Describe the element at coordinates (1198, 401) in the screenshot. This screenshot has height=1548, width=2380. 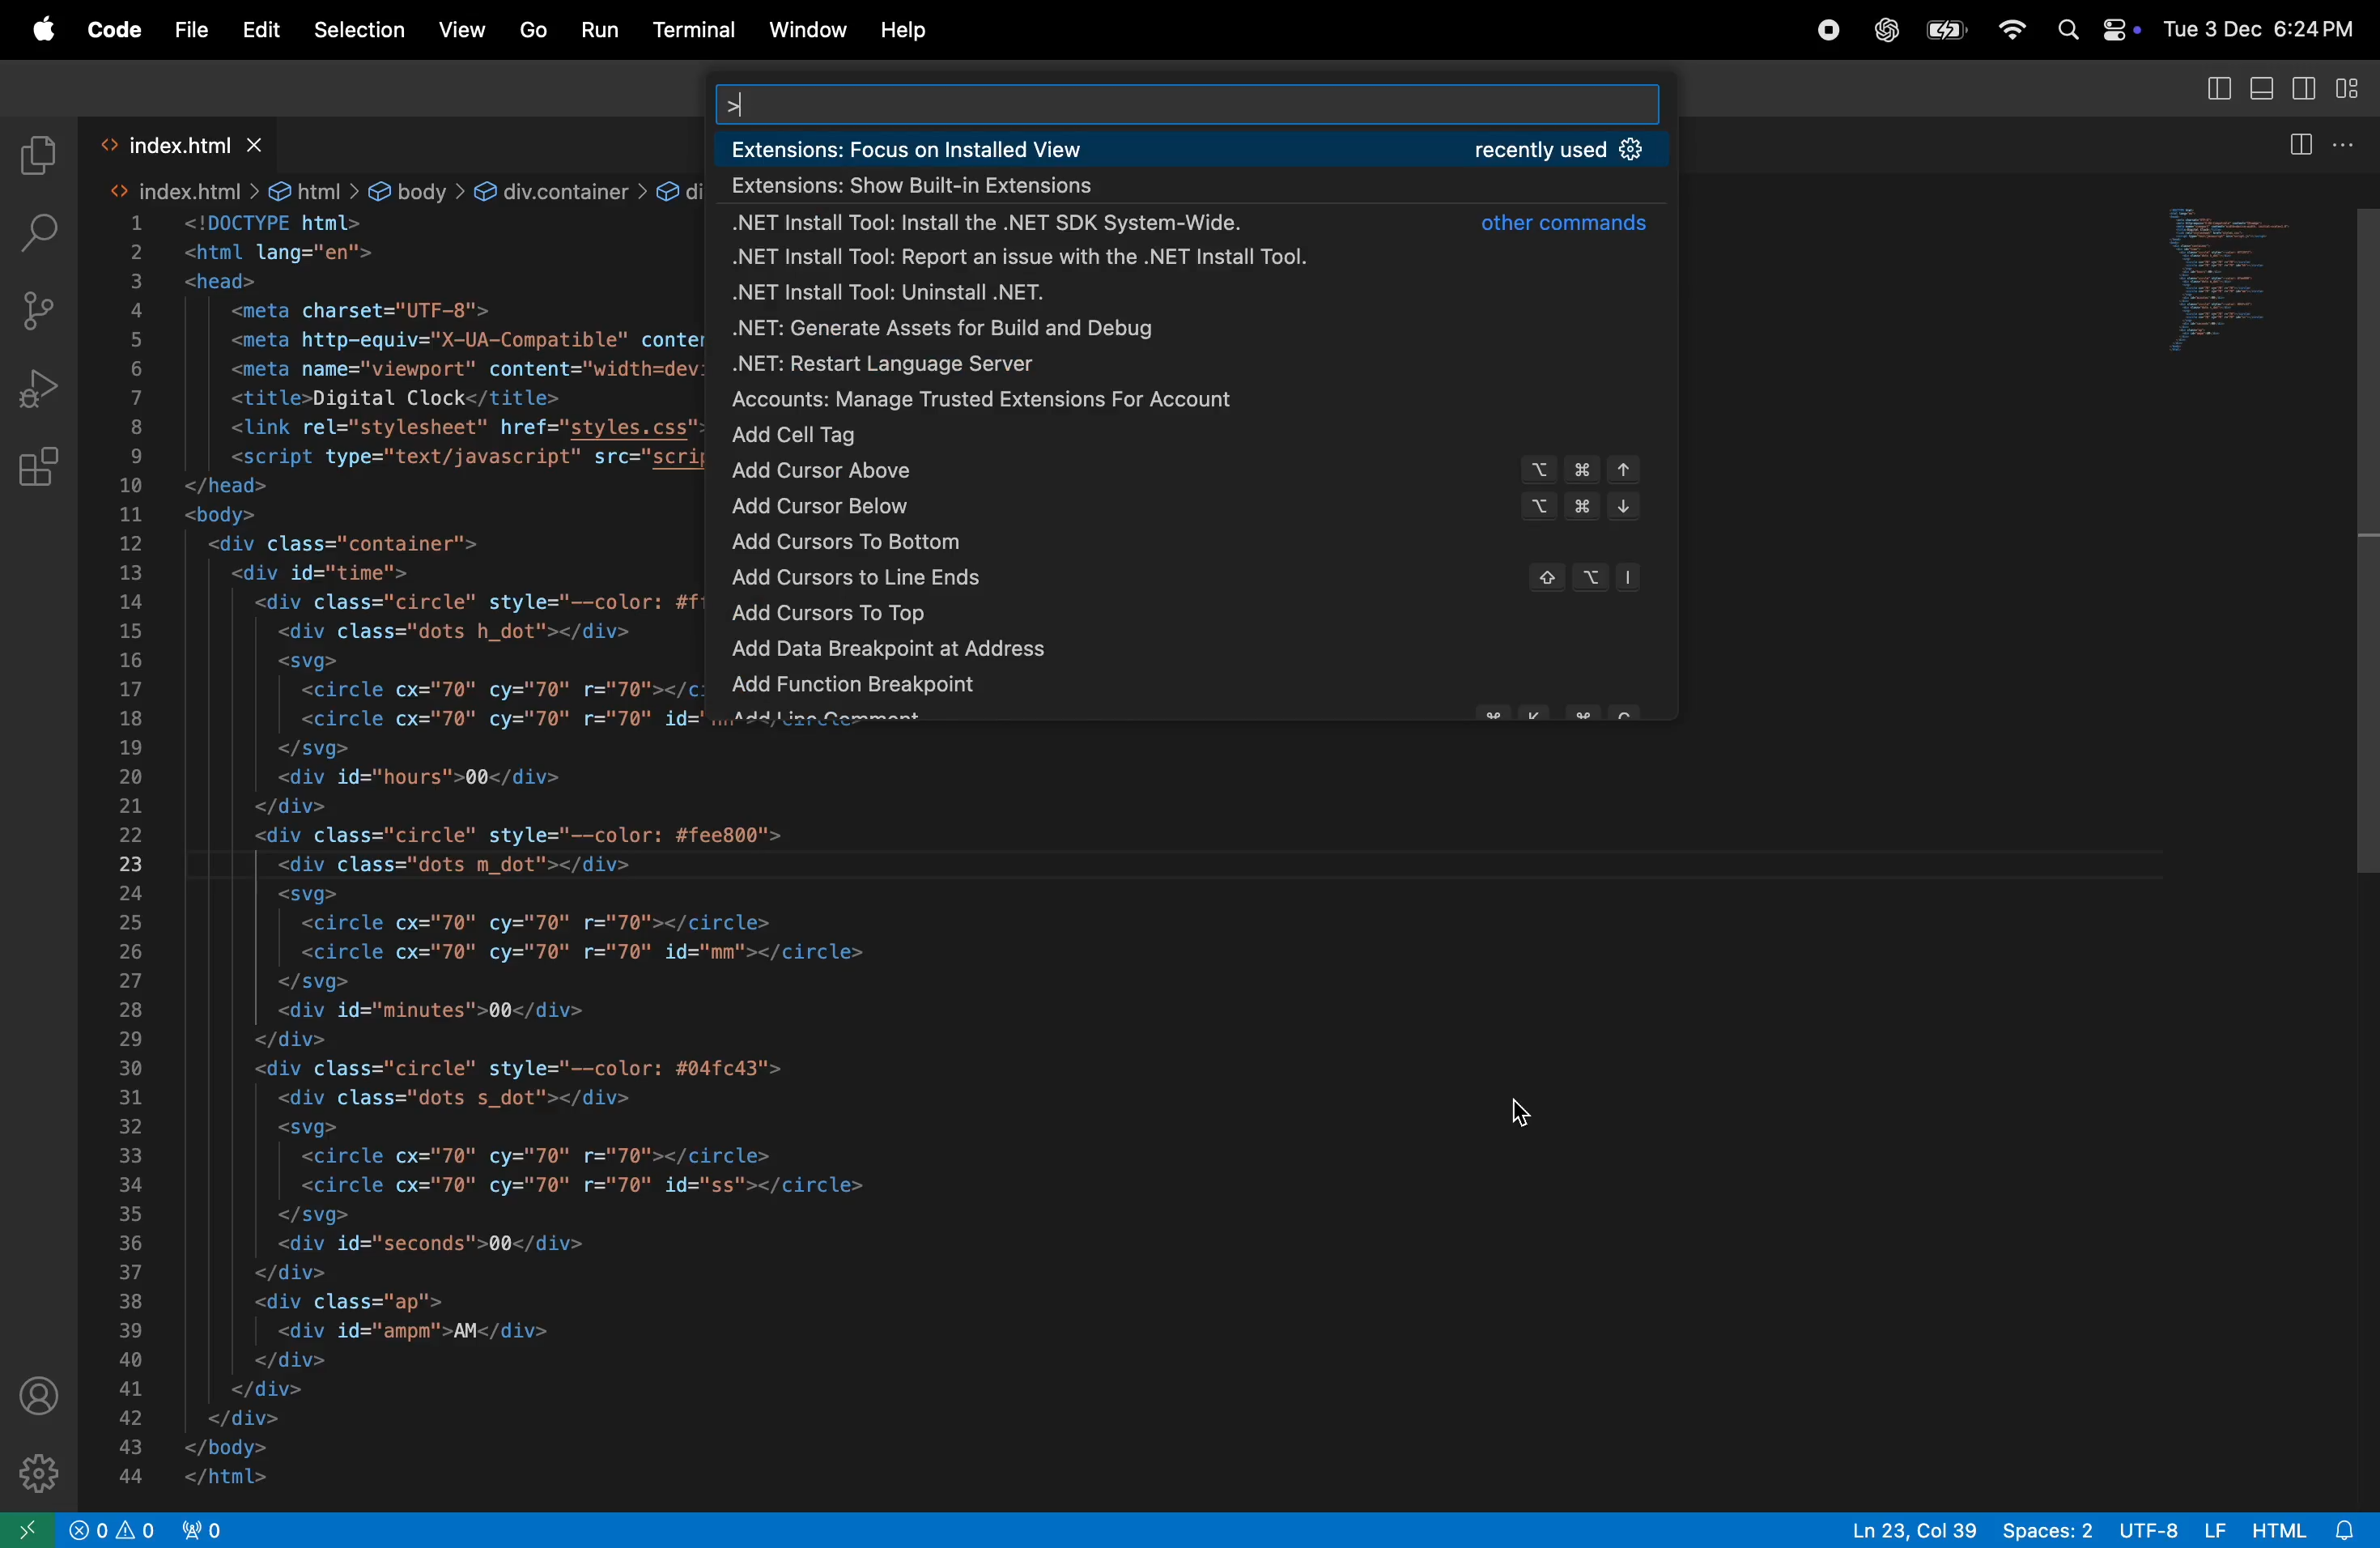
I see `accounts manage trusted extensions for account` at that location.